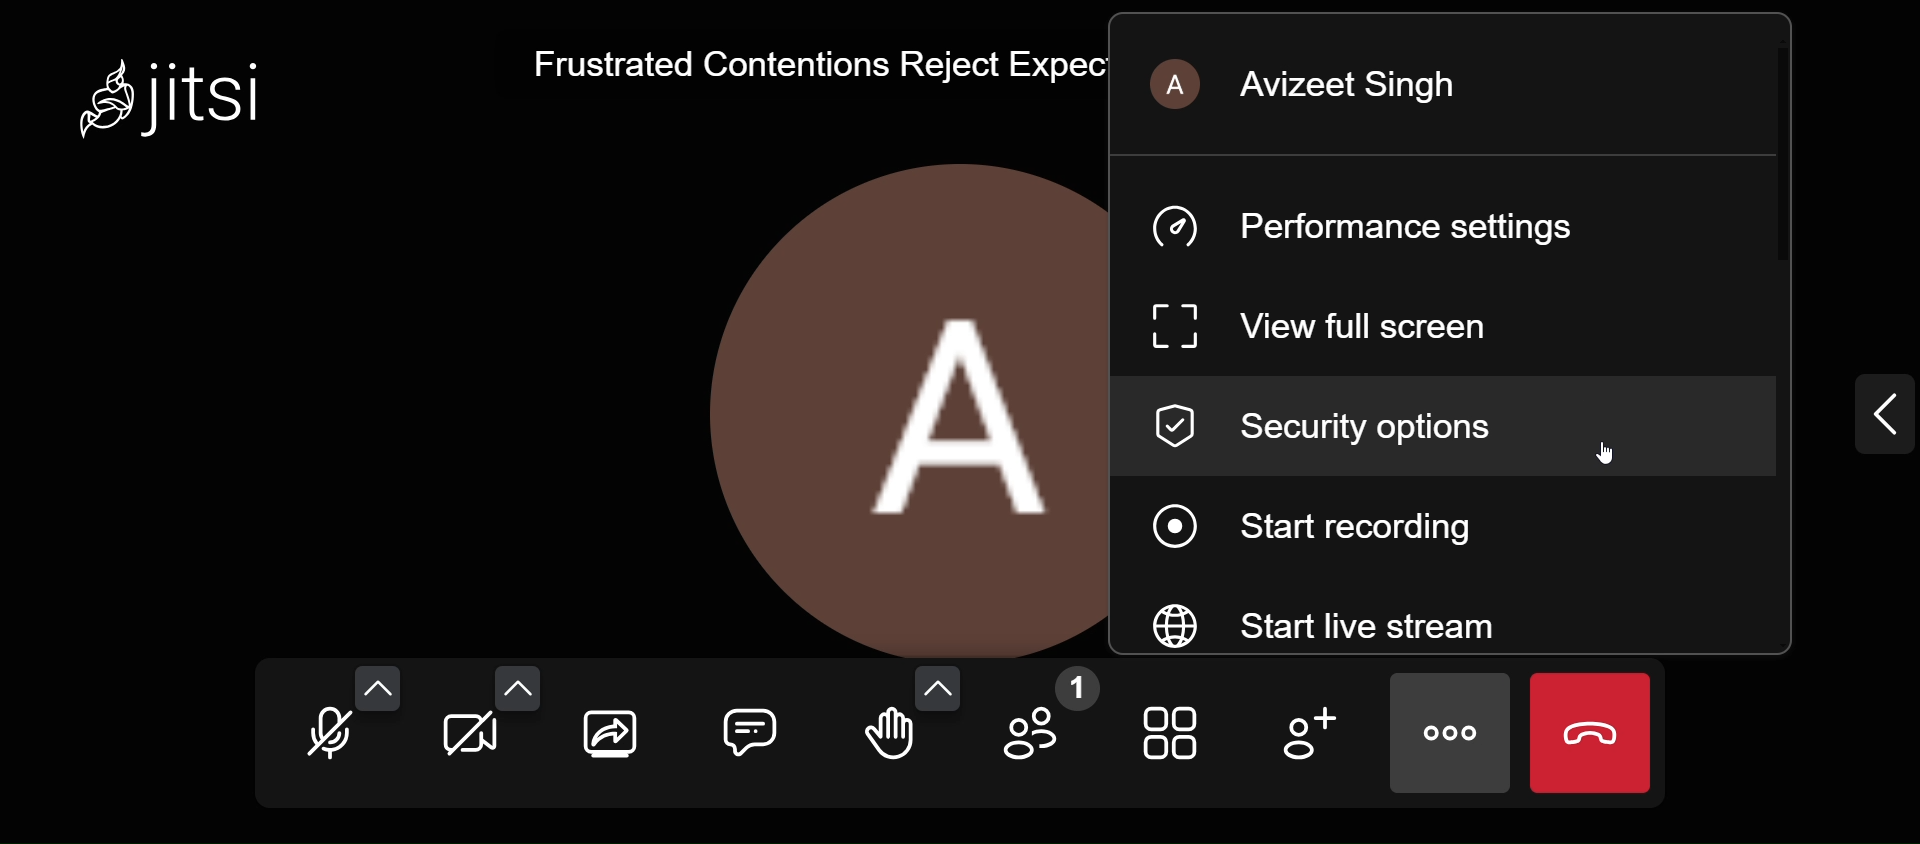  I want to click on add participants, so click(1314, 736).